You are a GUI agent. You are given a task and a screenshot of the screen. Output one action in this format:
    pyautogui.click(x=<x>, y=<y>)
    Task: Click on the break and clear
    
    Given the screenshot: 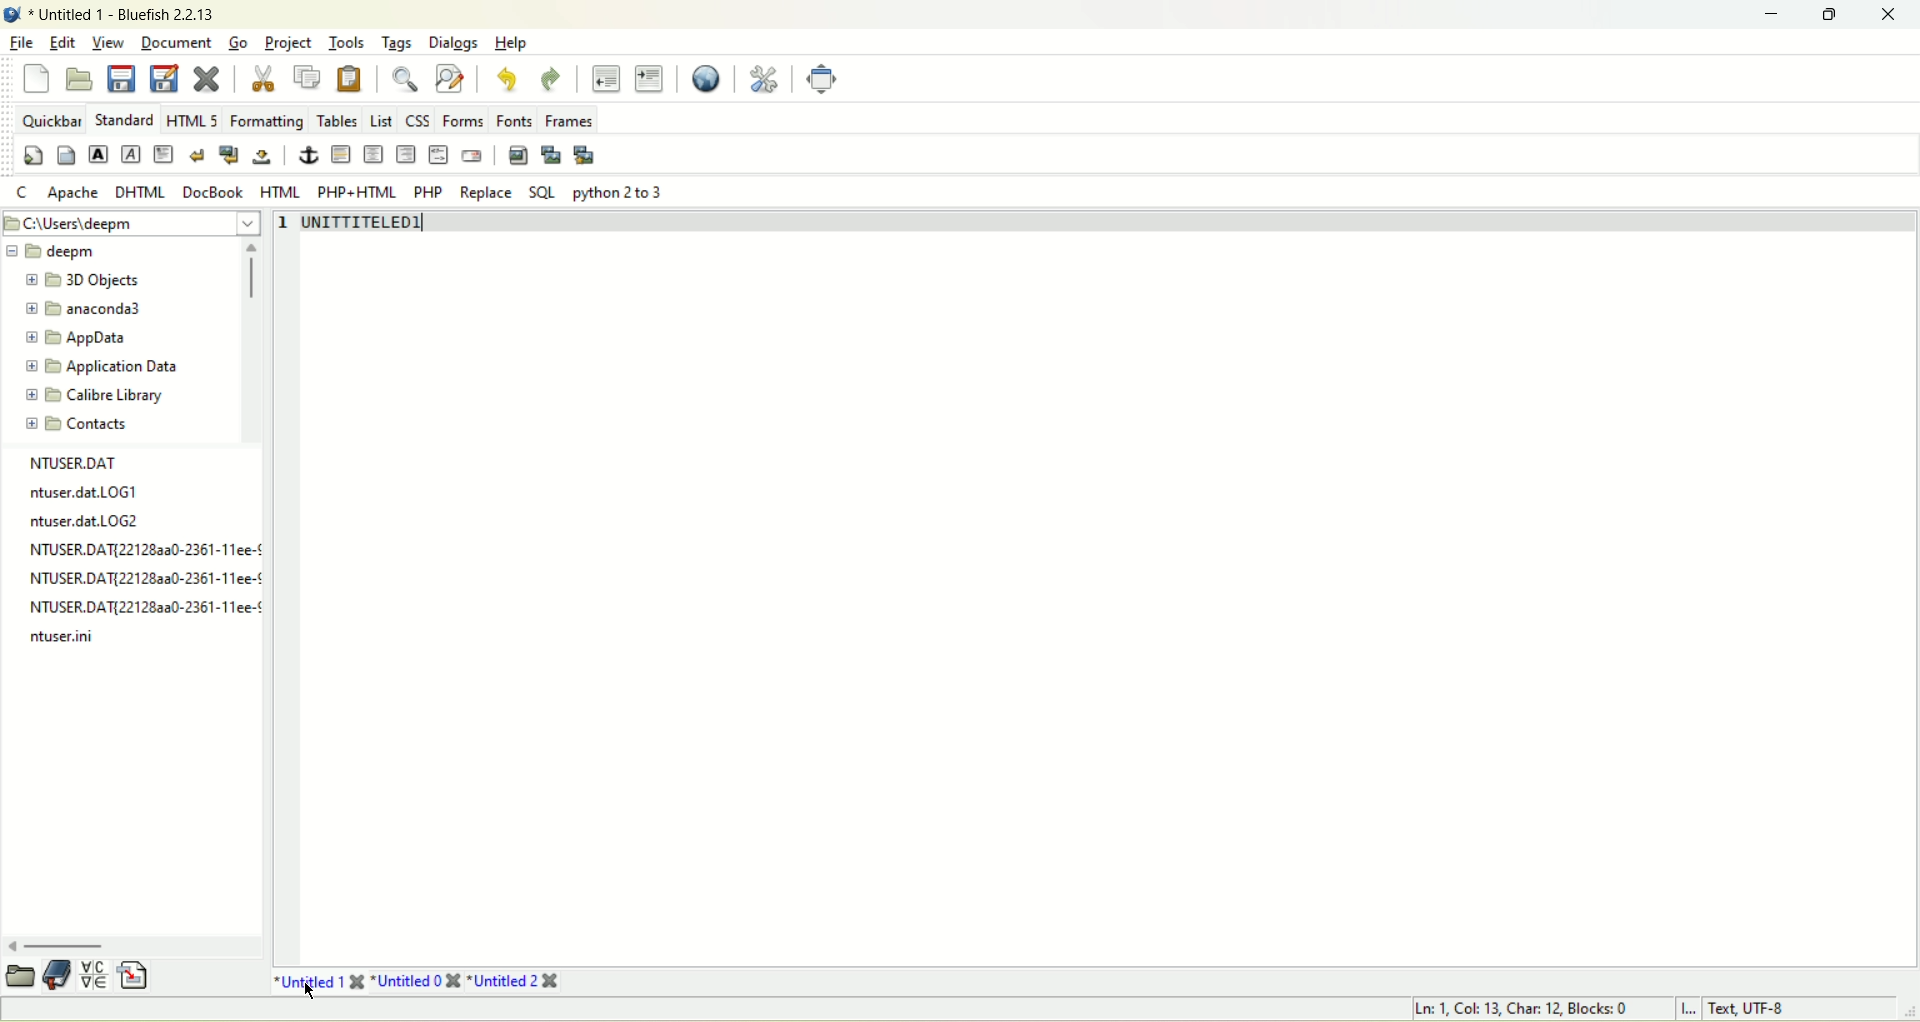 What is the action you would take?
    pyautogui.click(x=229, y=155)
    